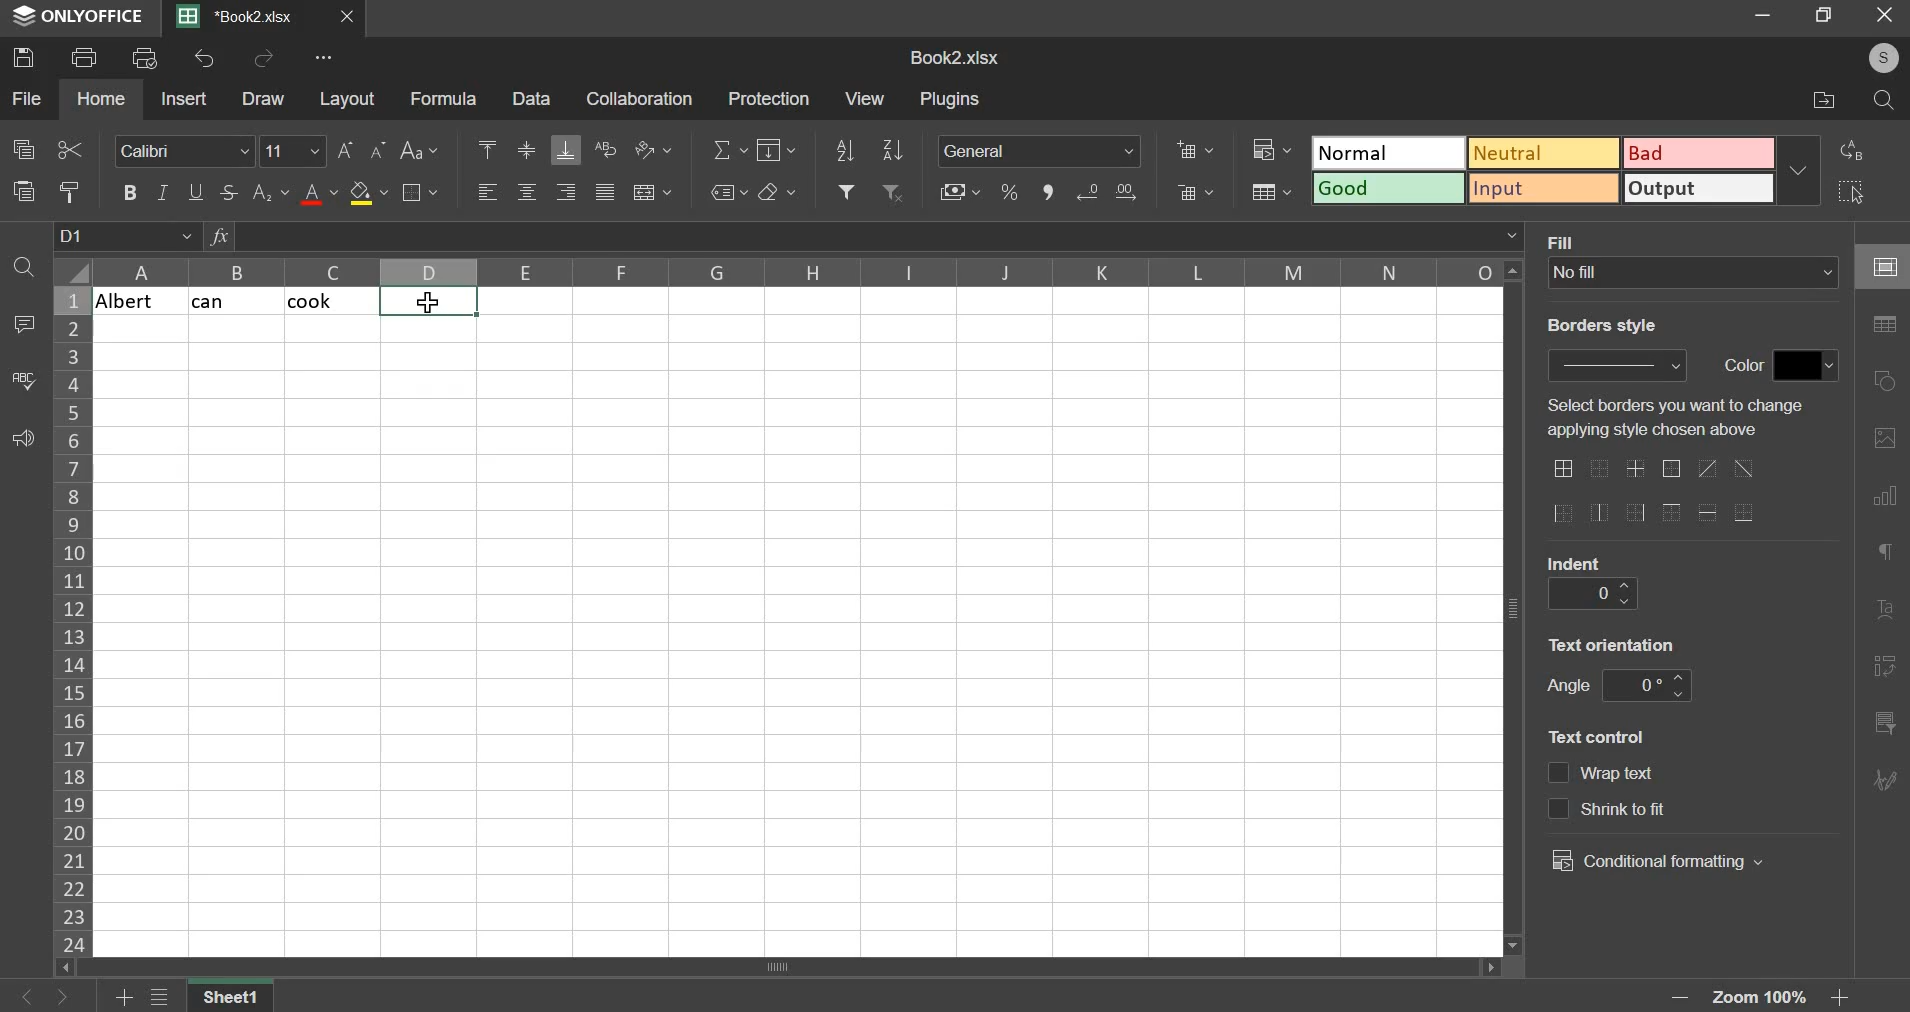  Describe the element at coordinates (170, 998) in the screenshot. I see `view all sheets` at that location.